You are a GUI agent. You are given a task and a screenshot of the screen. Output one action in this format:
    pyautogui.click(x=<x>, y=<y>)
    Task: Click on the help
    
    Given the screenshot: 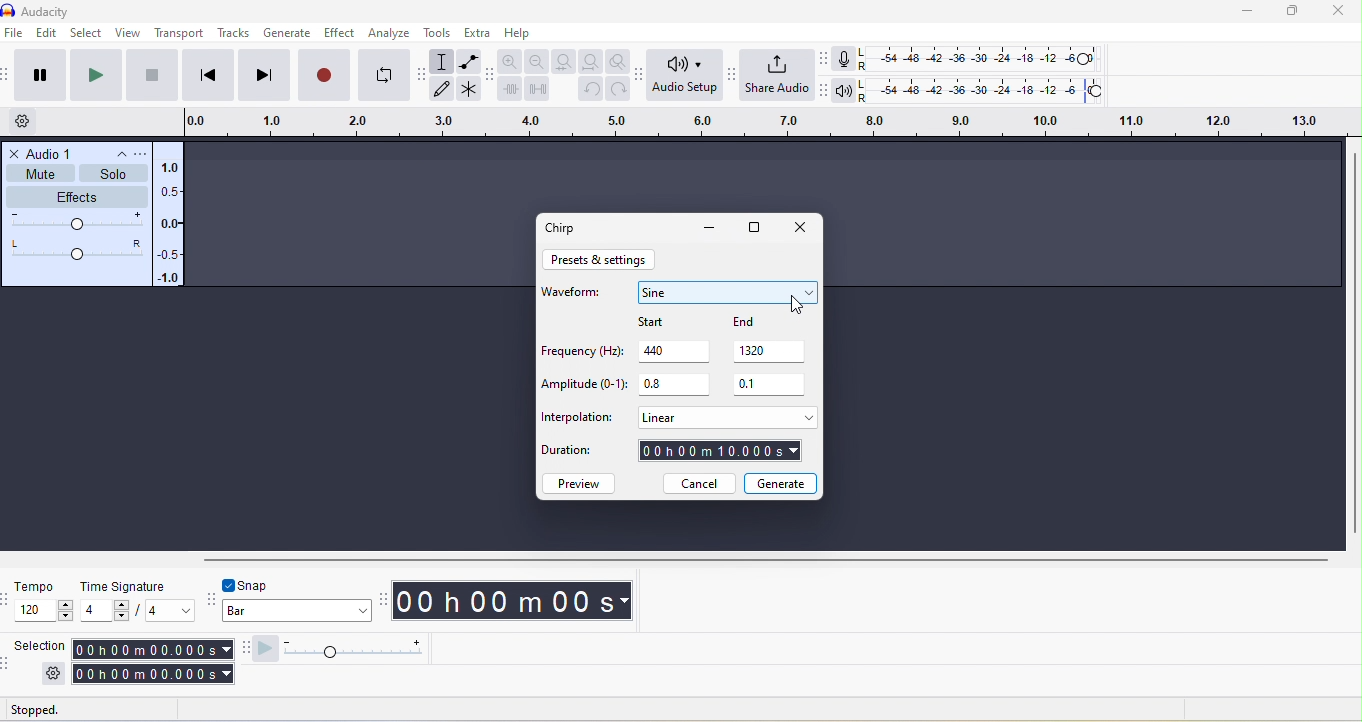 What is the action you would take?
    pyautogui.click(x=520, y=34)
    